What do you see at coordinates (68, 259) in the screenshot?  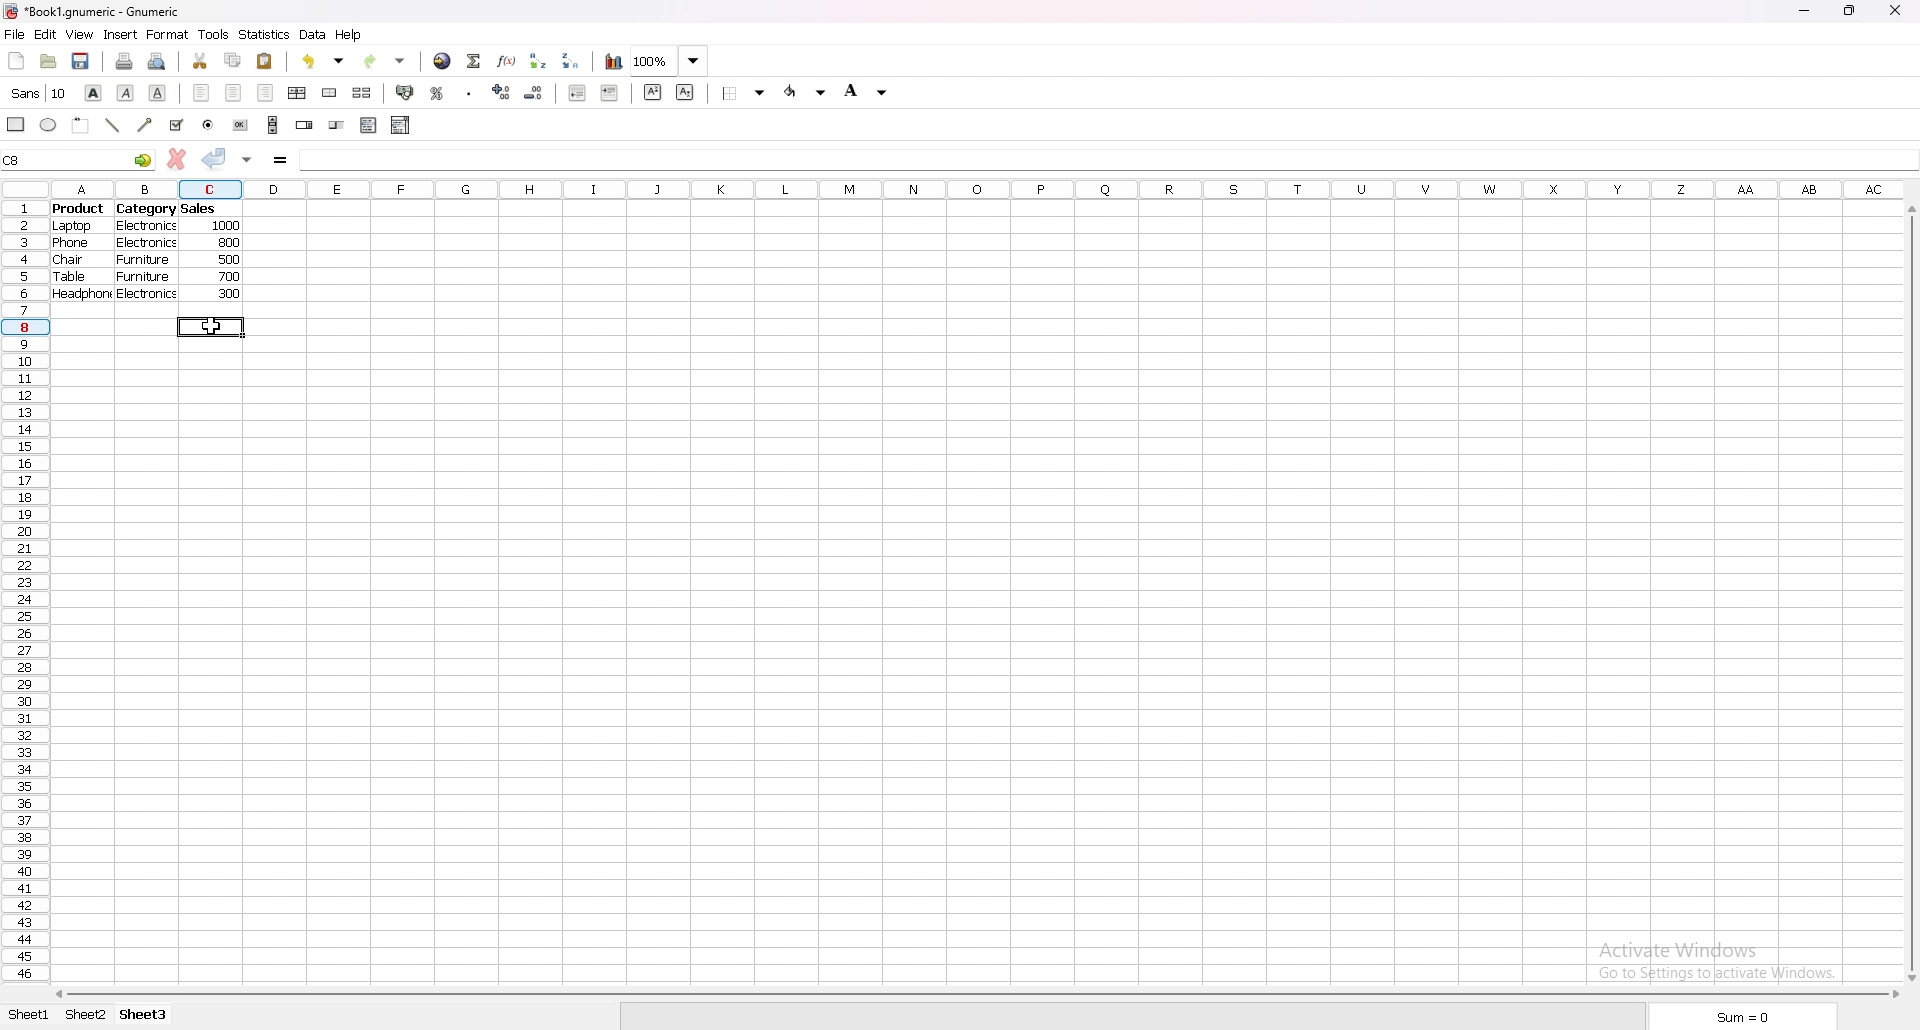 I see `chair` at bounding box center [68, 259].